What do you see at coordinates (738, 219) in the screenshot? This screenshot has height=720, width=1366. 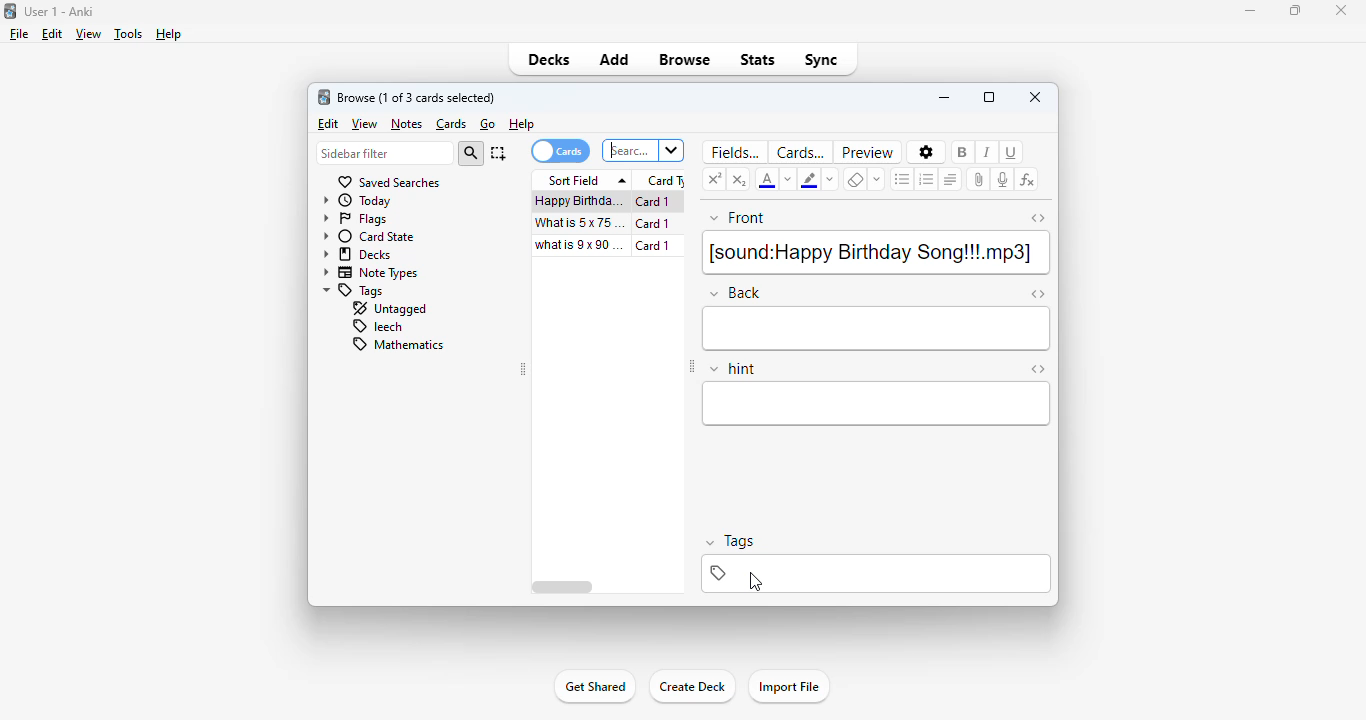 I see `front` at bounding box center [738, 219].